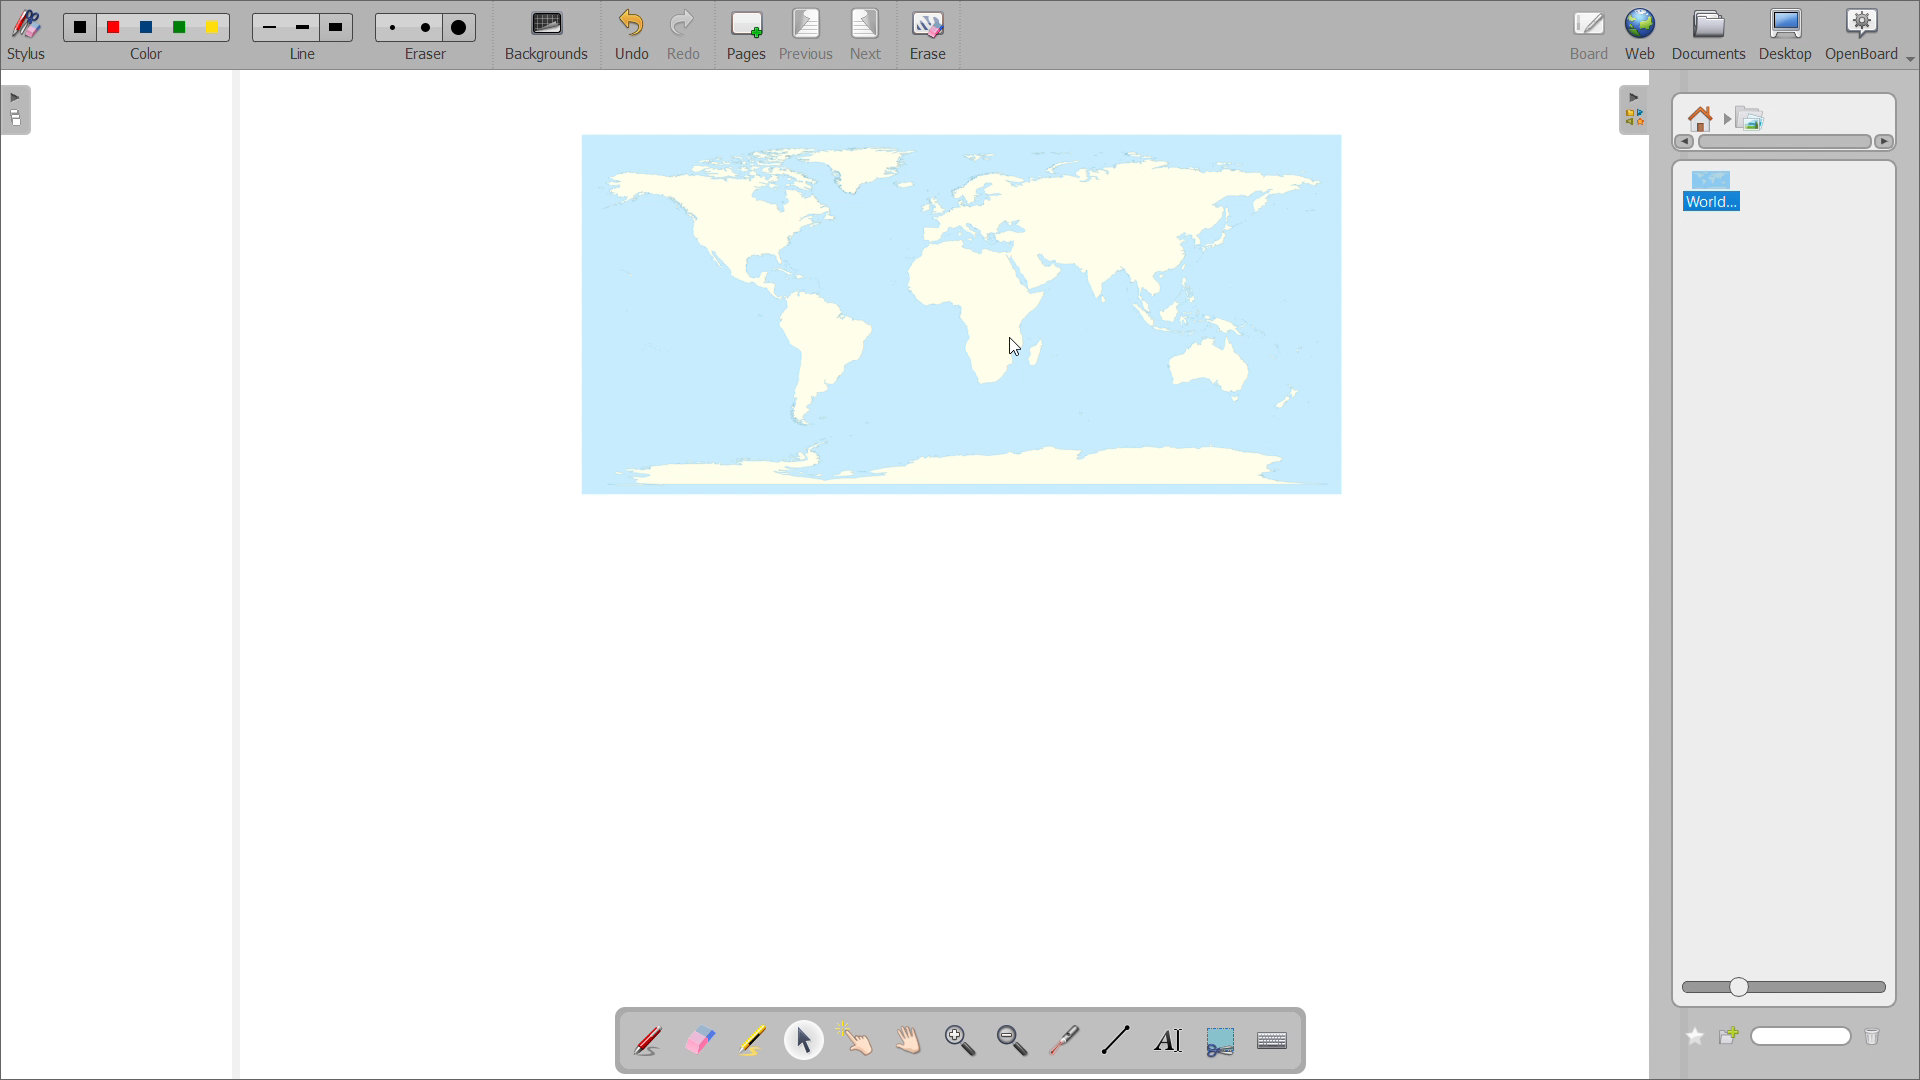 This screenshot has width=1920, height=1080. I want to click on undo, so click(631, 34).